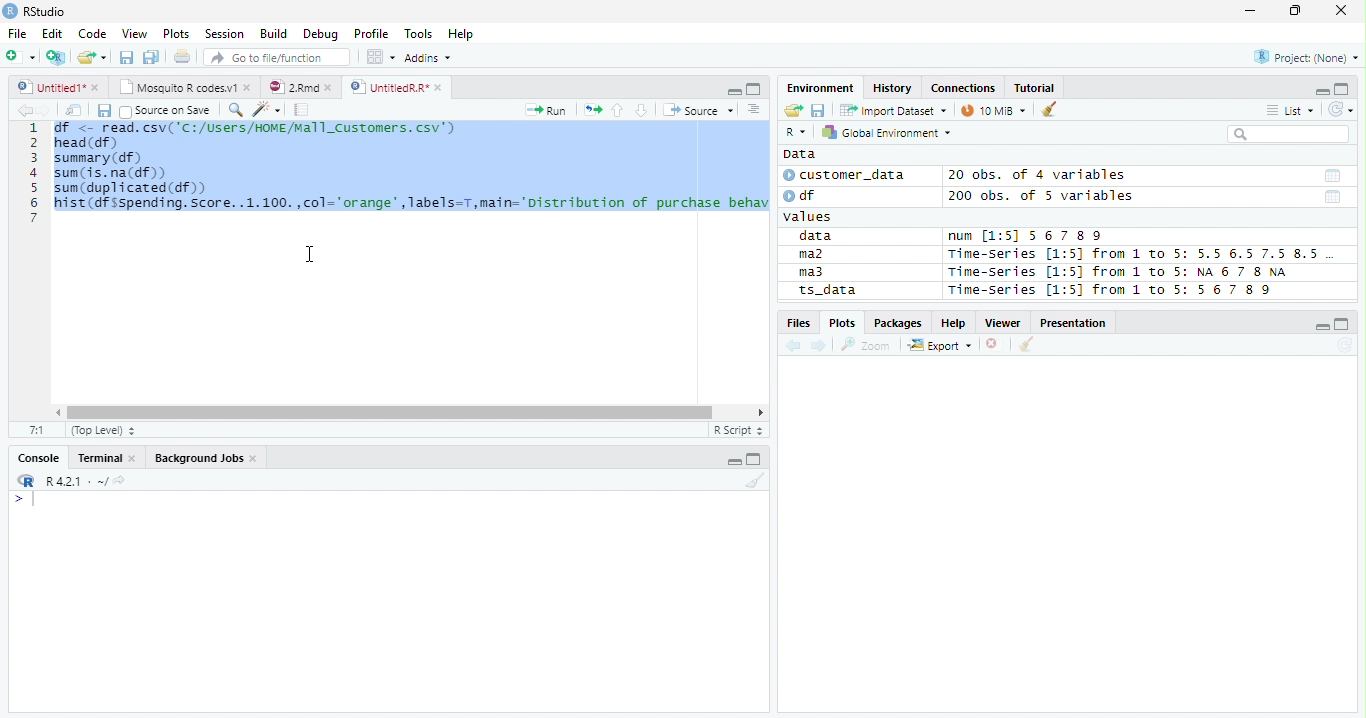  What do you see at coordinates (407, 414) in the screenshot?
I see `Scroll` at bounding box center [407, 414].